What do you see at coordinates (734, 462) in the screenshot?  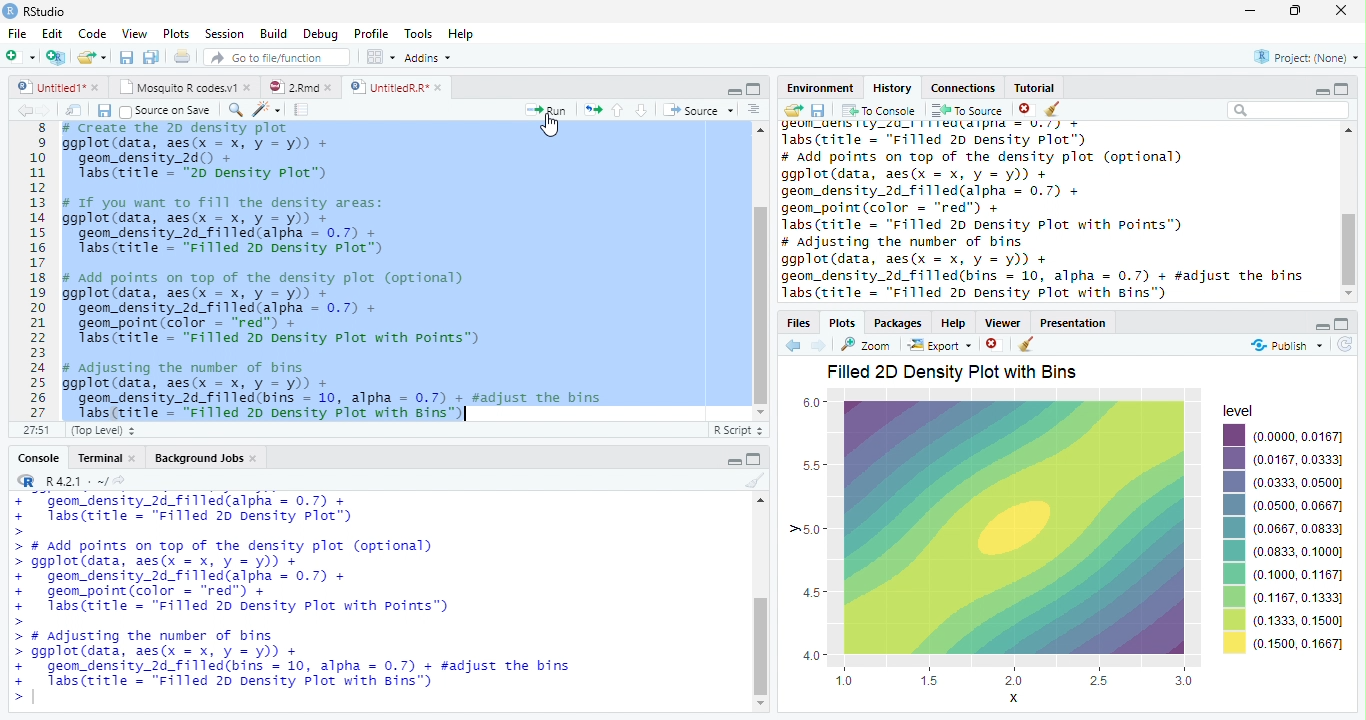 I see `minimize` at bounding box center [734, 462].